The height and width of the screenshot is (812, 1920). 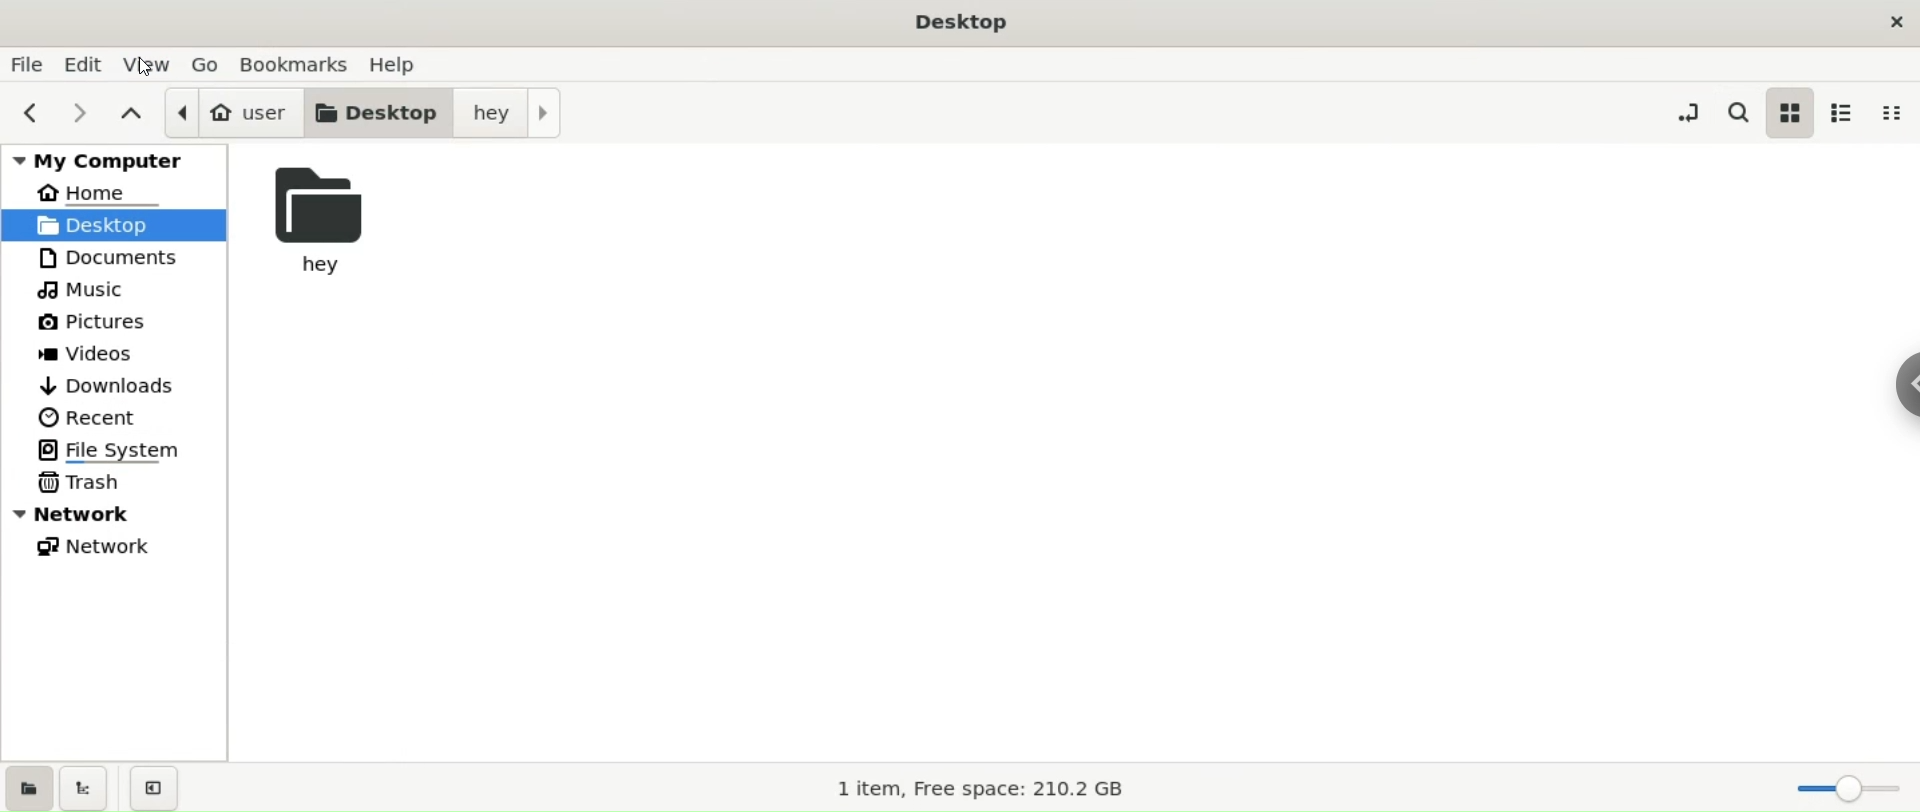 What do you see at coordinates (1688, 110) in the screenshot?
I see `toggle loction entry` at bounding box center [1688, 110].